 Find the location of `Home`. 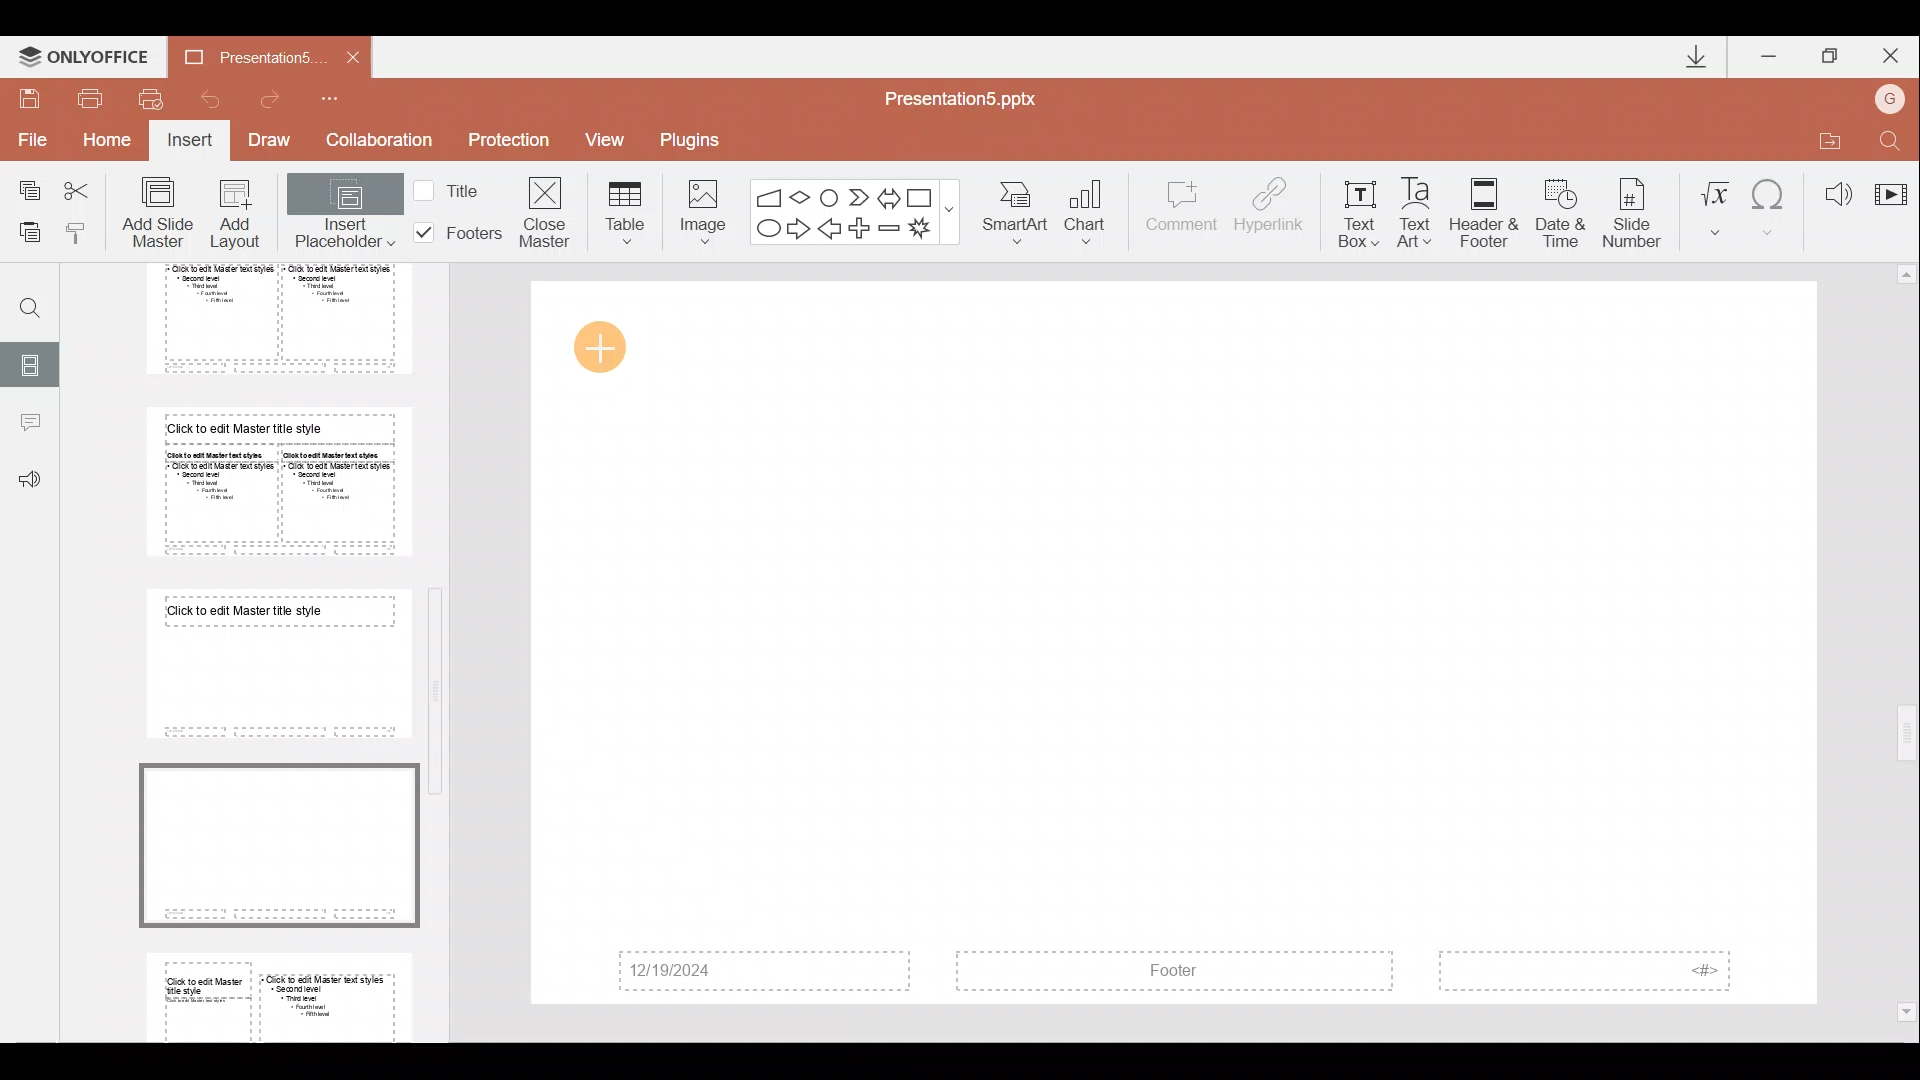

Home is located at coordinates (110, 145).